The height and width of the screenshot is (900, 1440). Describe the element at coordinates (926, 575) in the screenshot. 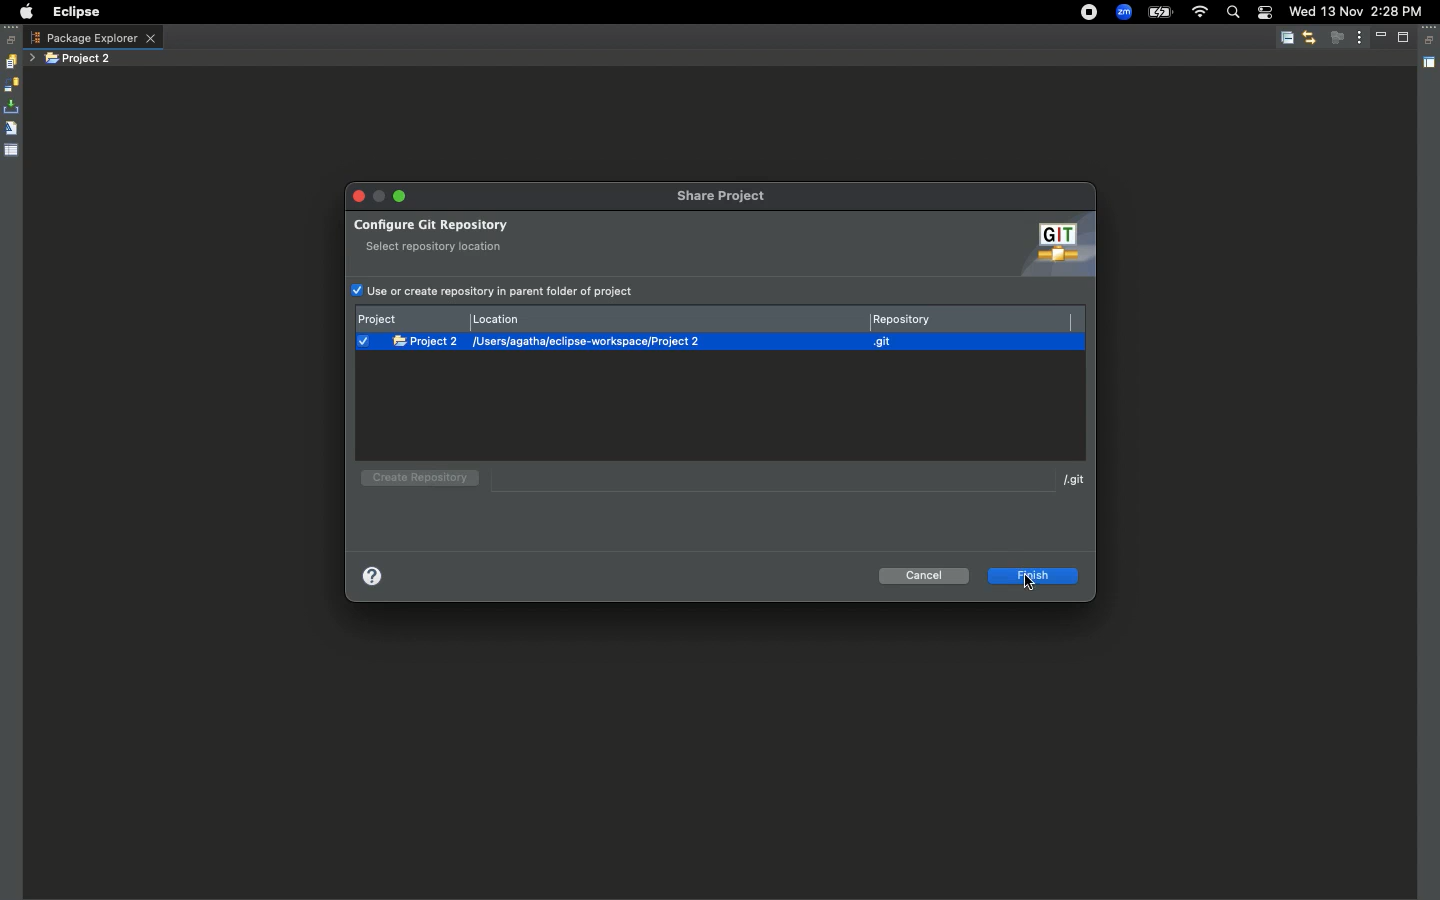

I see `Cancel` at that location.